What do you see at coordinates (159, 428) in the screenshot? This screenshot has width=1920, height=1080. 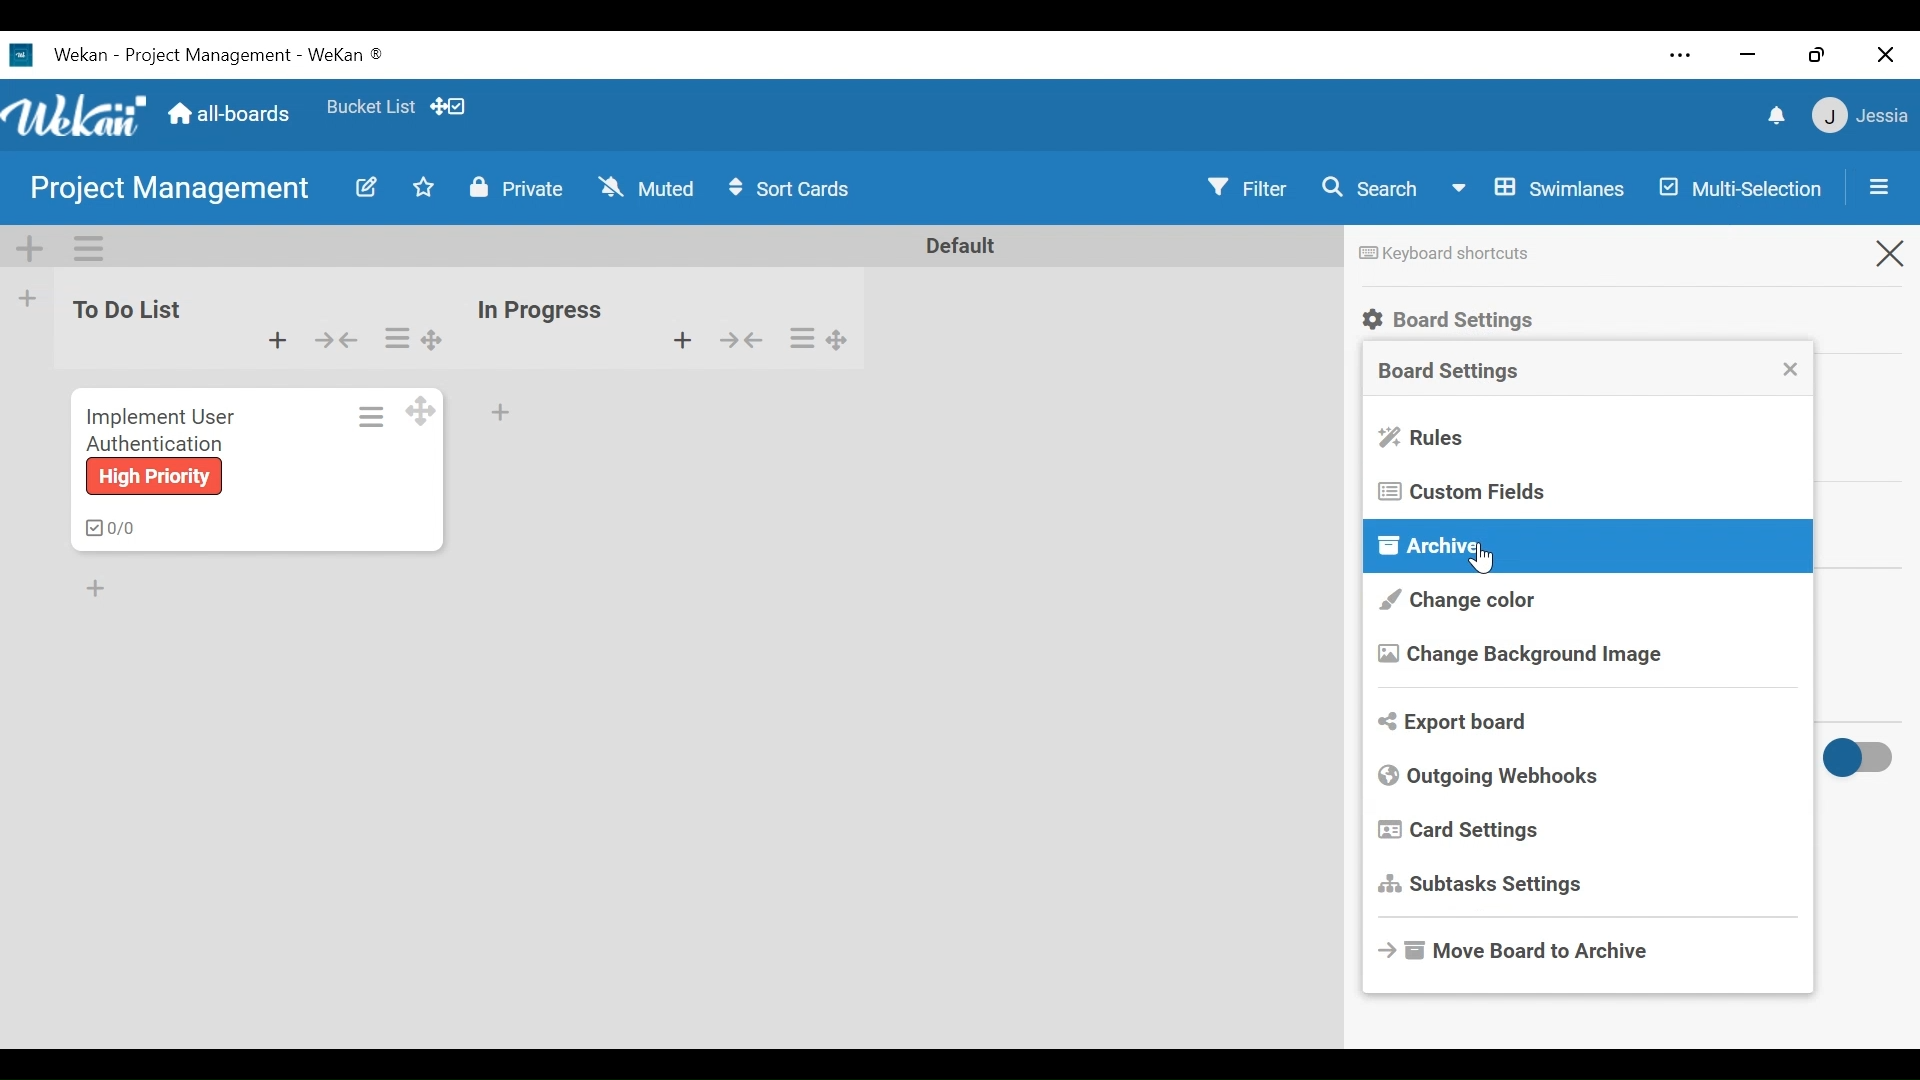 I see `Implement user authentication` at bounding box center [159, 428].